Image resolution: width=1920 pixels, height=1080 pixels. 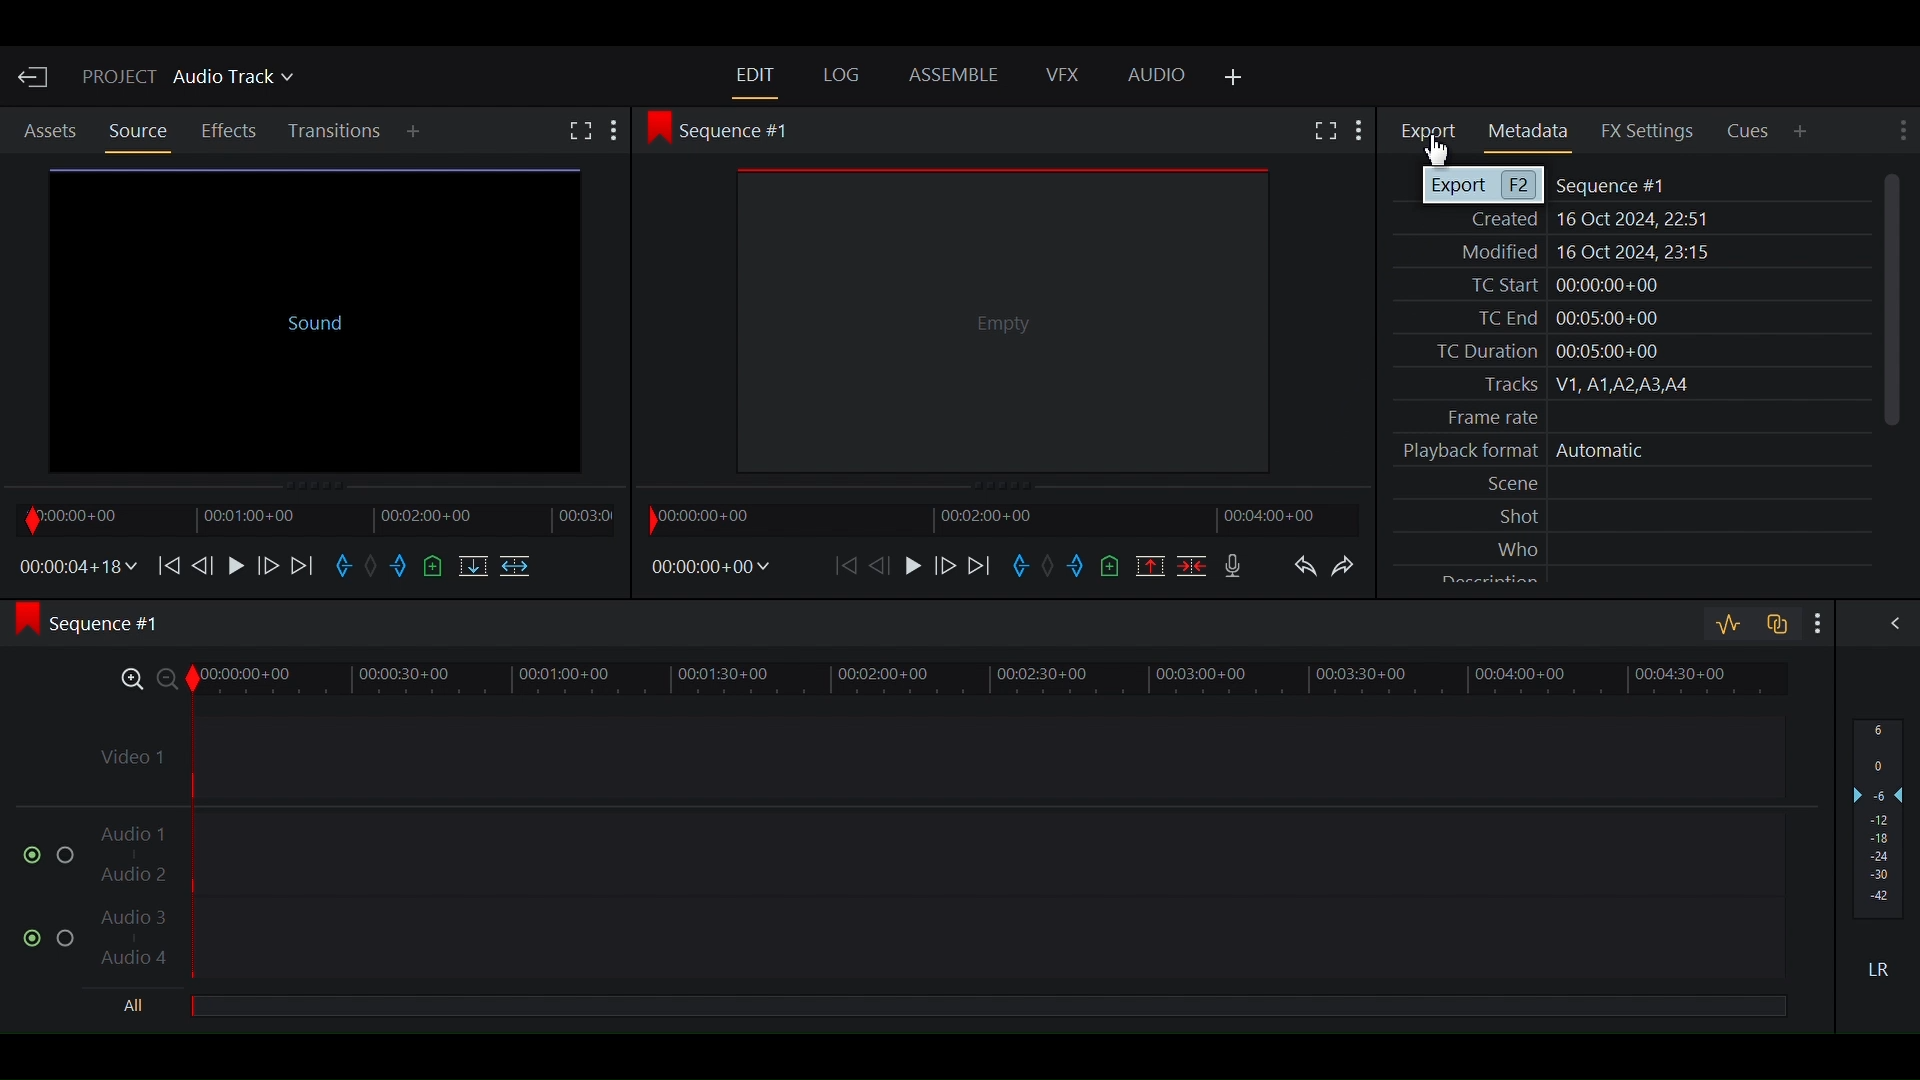 I want to click on Nudge one frame back, so click(x=885, y=564).